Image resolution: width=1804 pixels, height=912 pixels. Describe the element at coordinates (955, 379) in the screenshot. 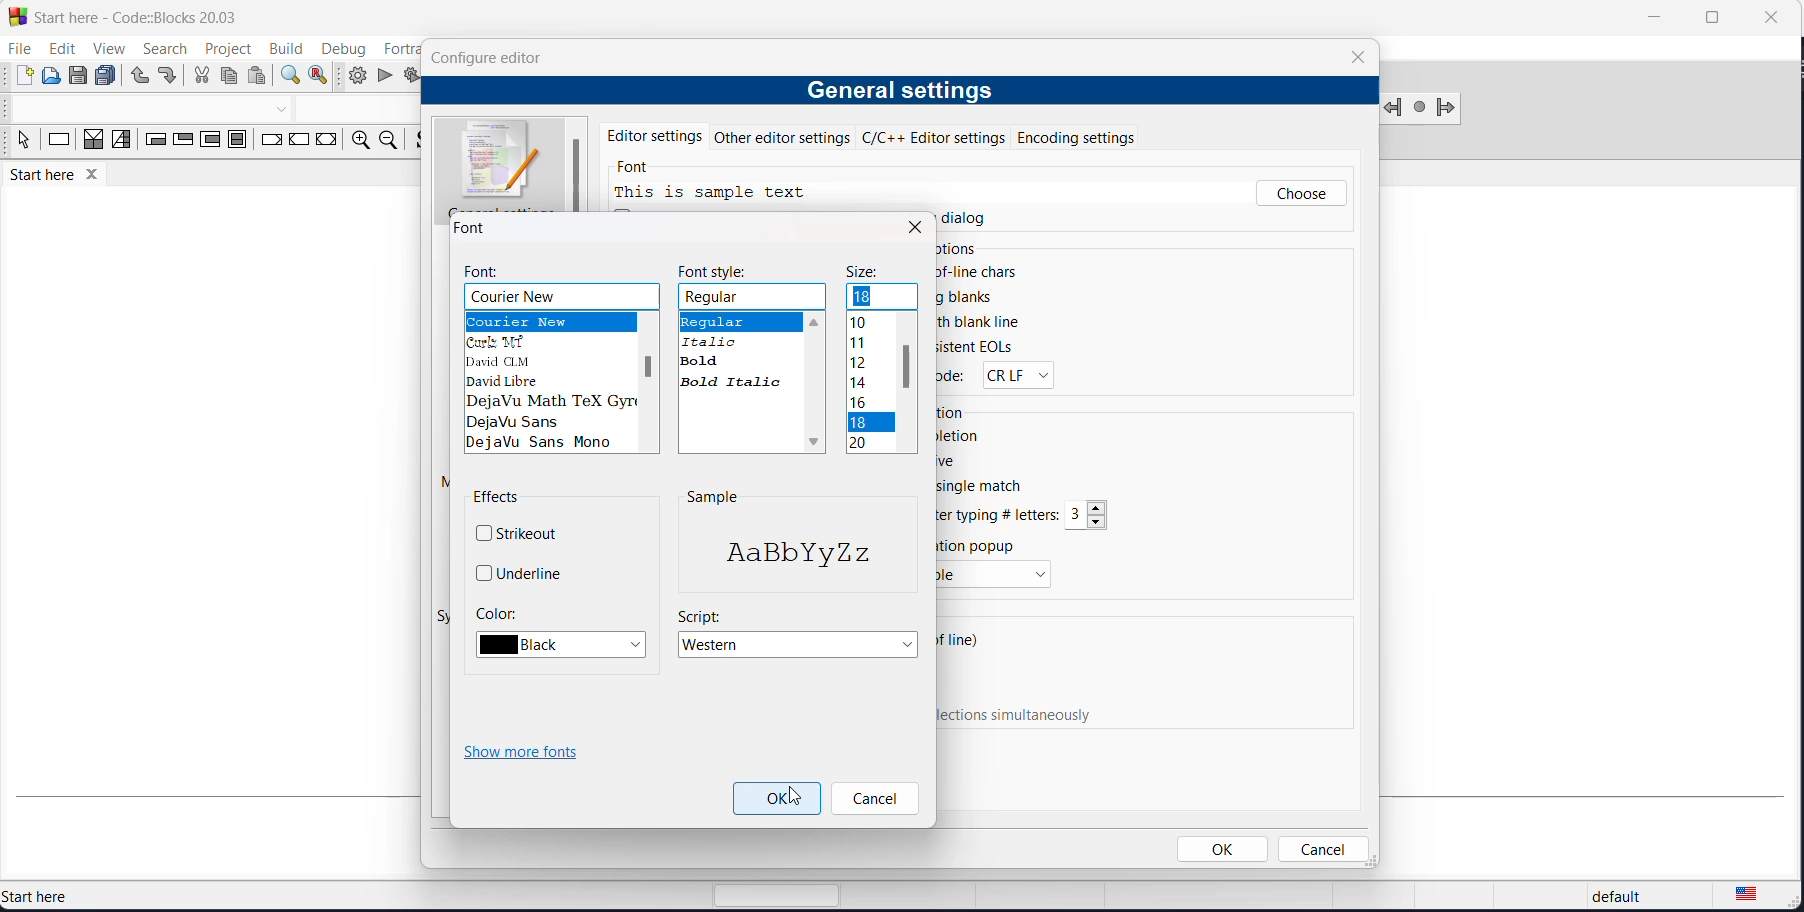

I see `ede` at that location.